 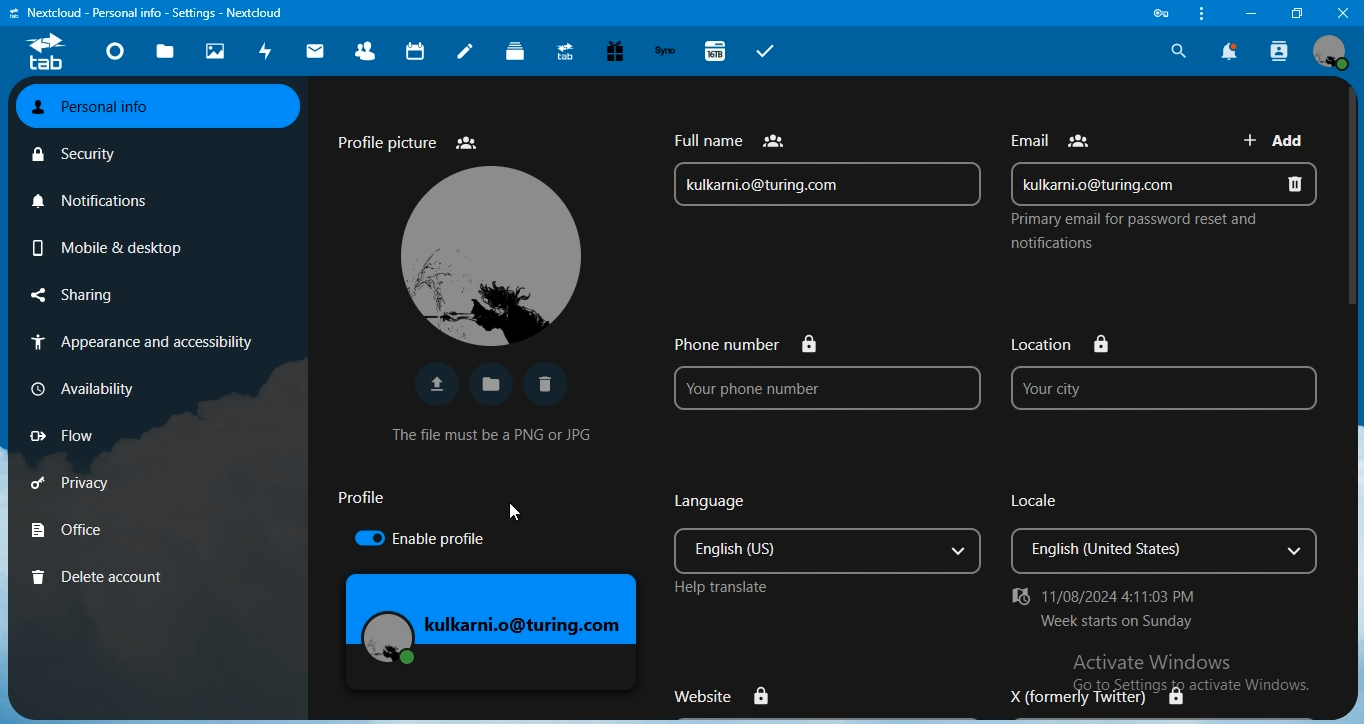 I want to click on 16TB, so click(x=717, y=50).